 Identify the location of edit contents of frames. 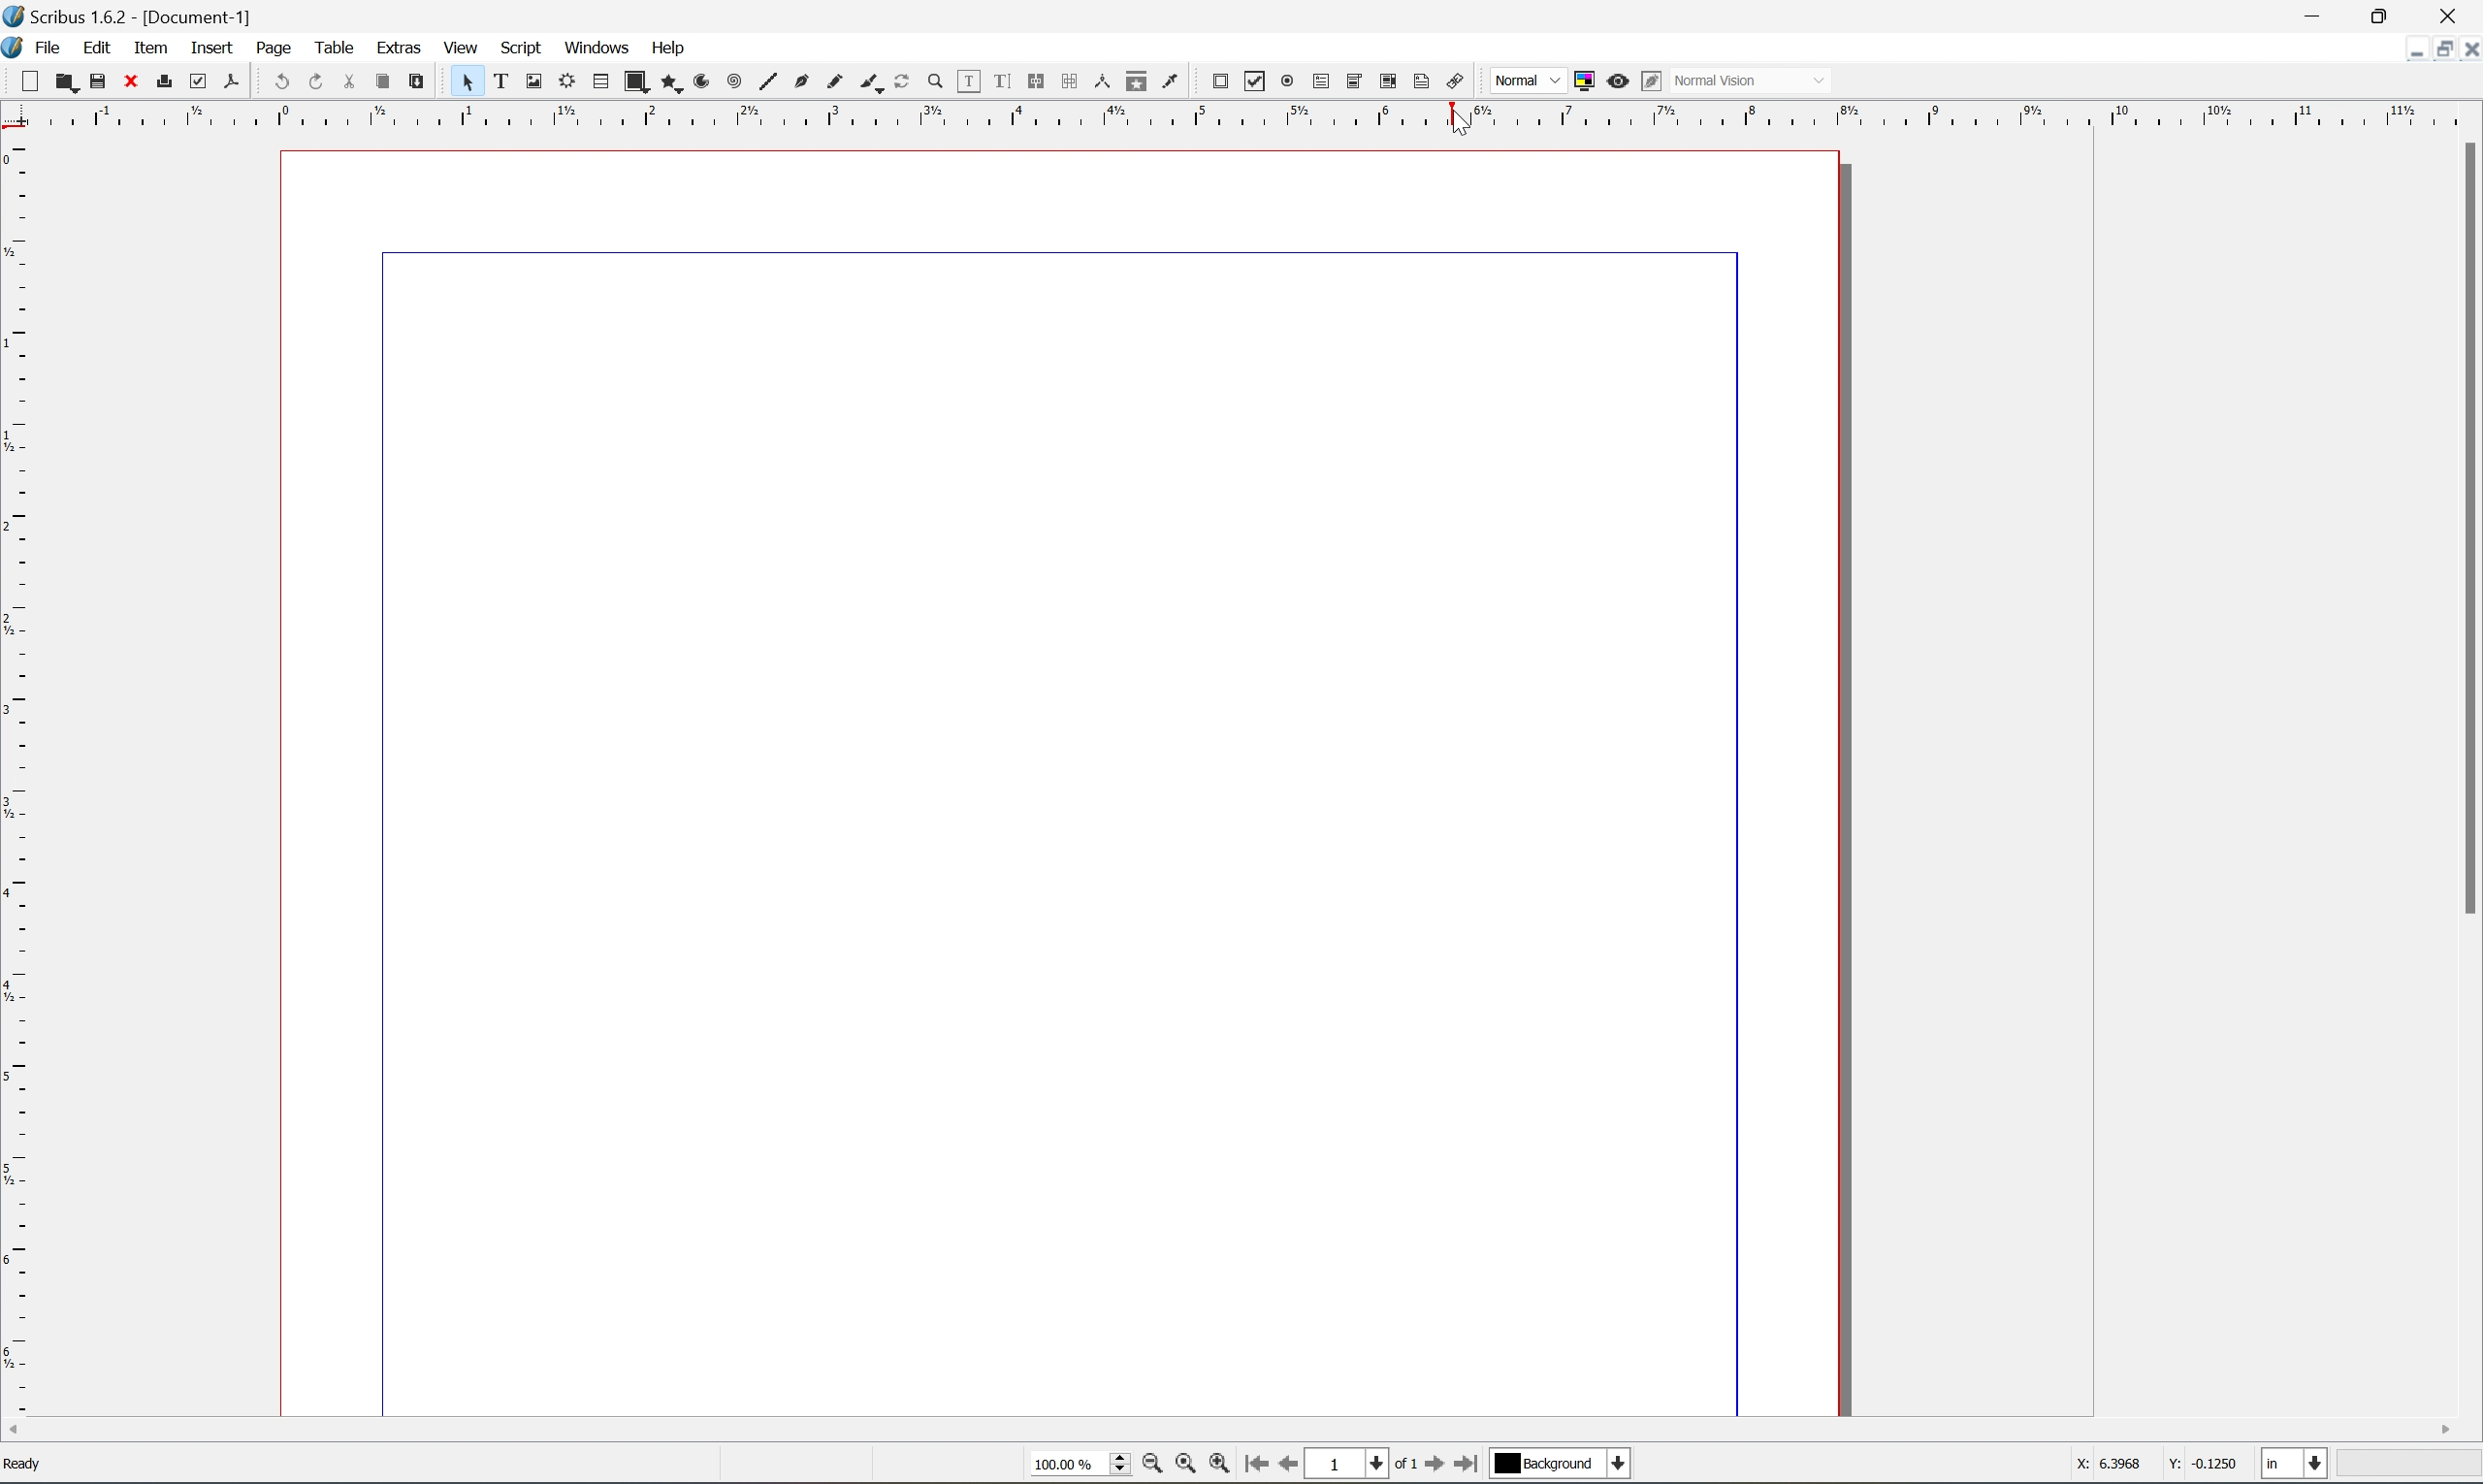
(971, 84).